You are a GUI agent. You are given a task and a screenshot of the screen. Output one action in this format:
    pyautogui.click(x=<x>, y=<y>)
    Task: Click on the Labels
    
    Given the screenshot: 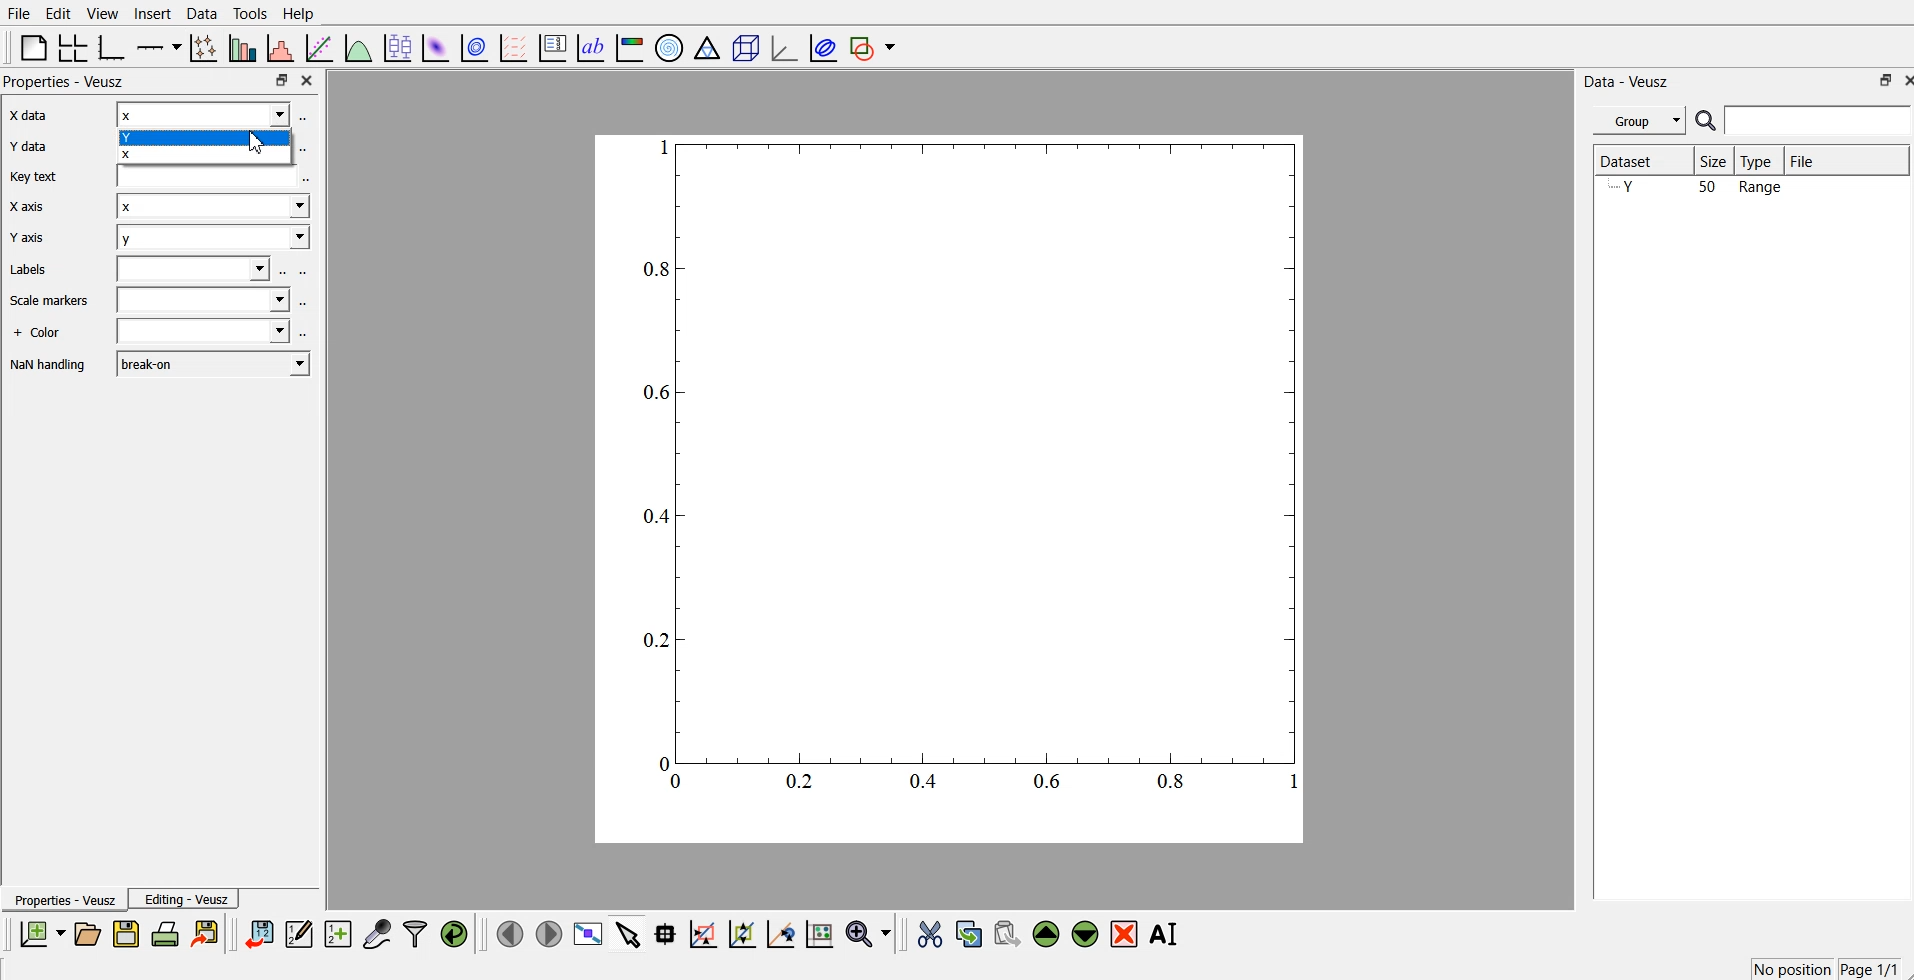 What is the action you would take?
    pyautogui.click(x=47, y=269)
    